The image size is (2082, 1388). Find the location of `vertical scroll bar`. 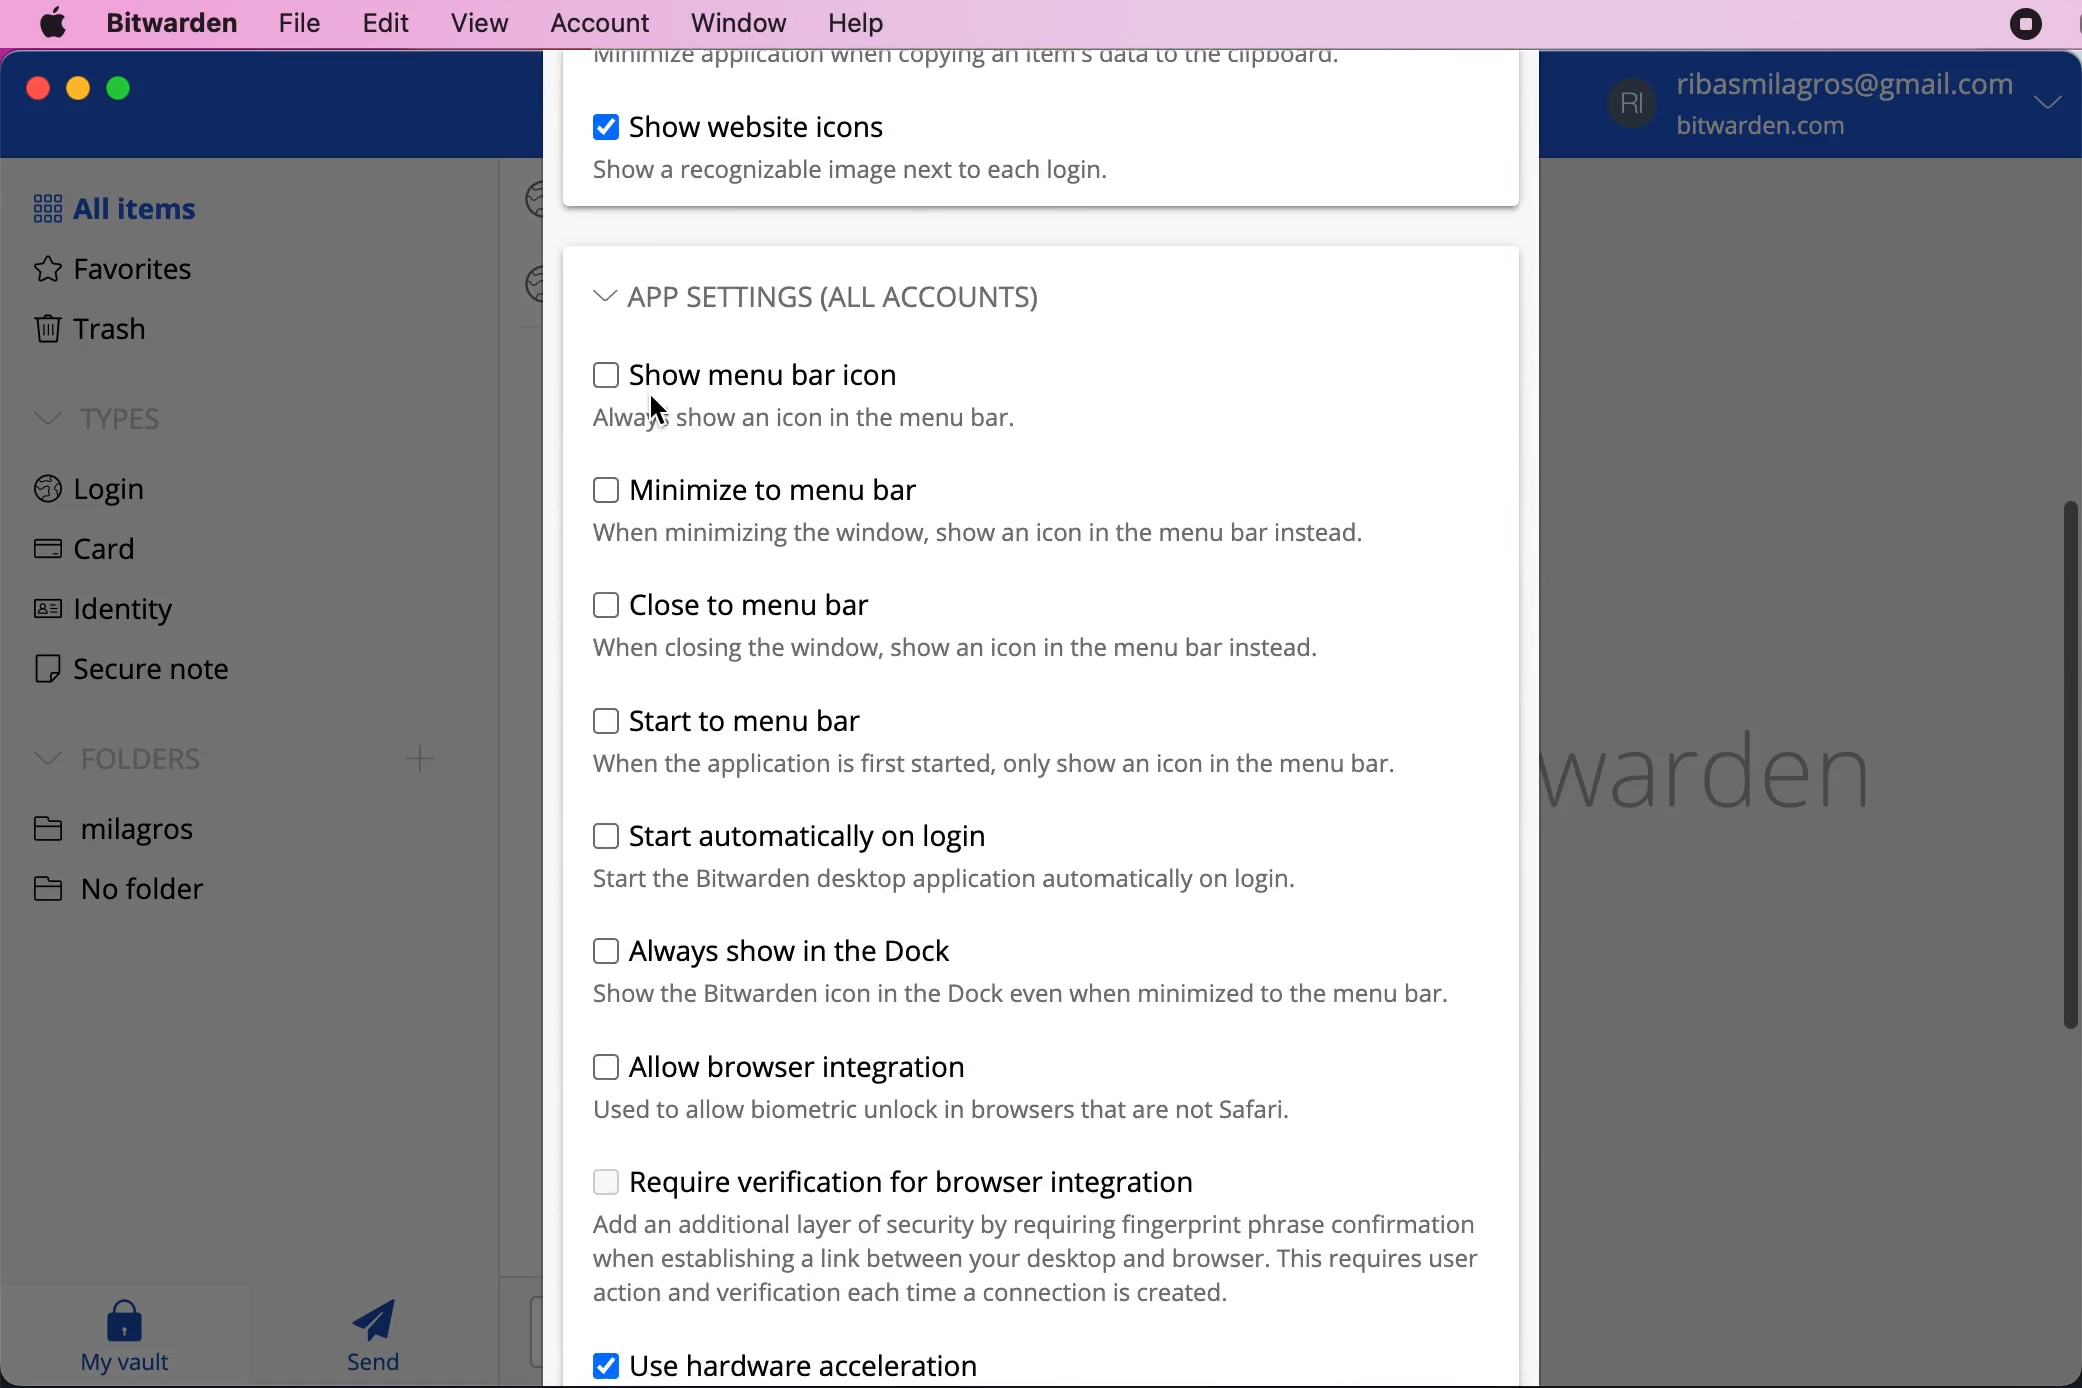

vertical scroll bar is located at coordinates (2069, 765).